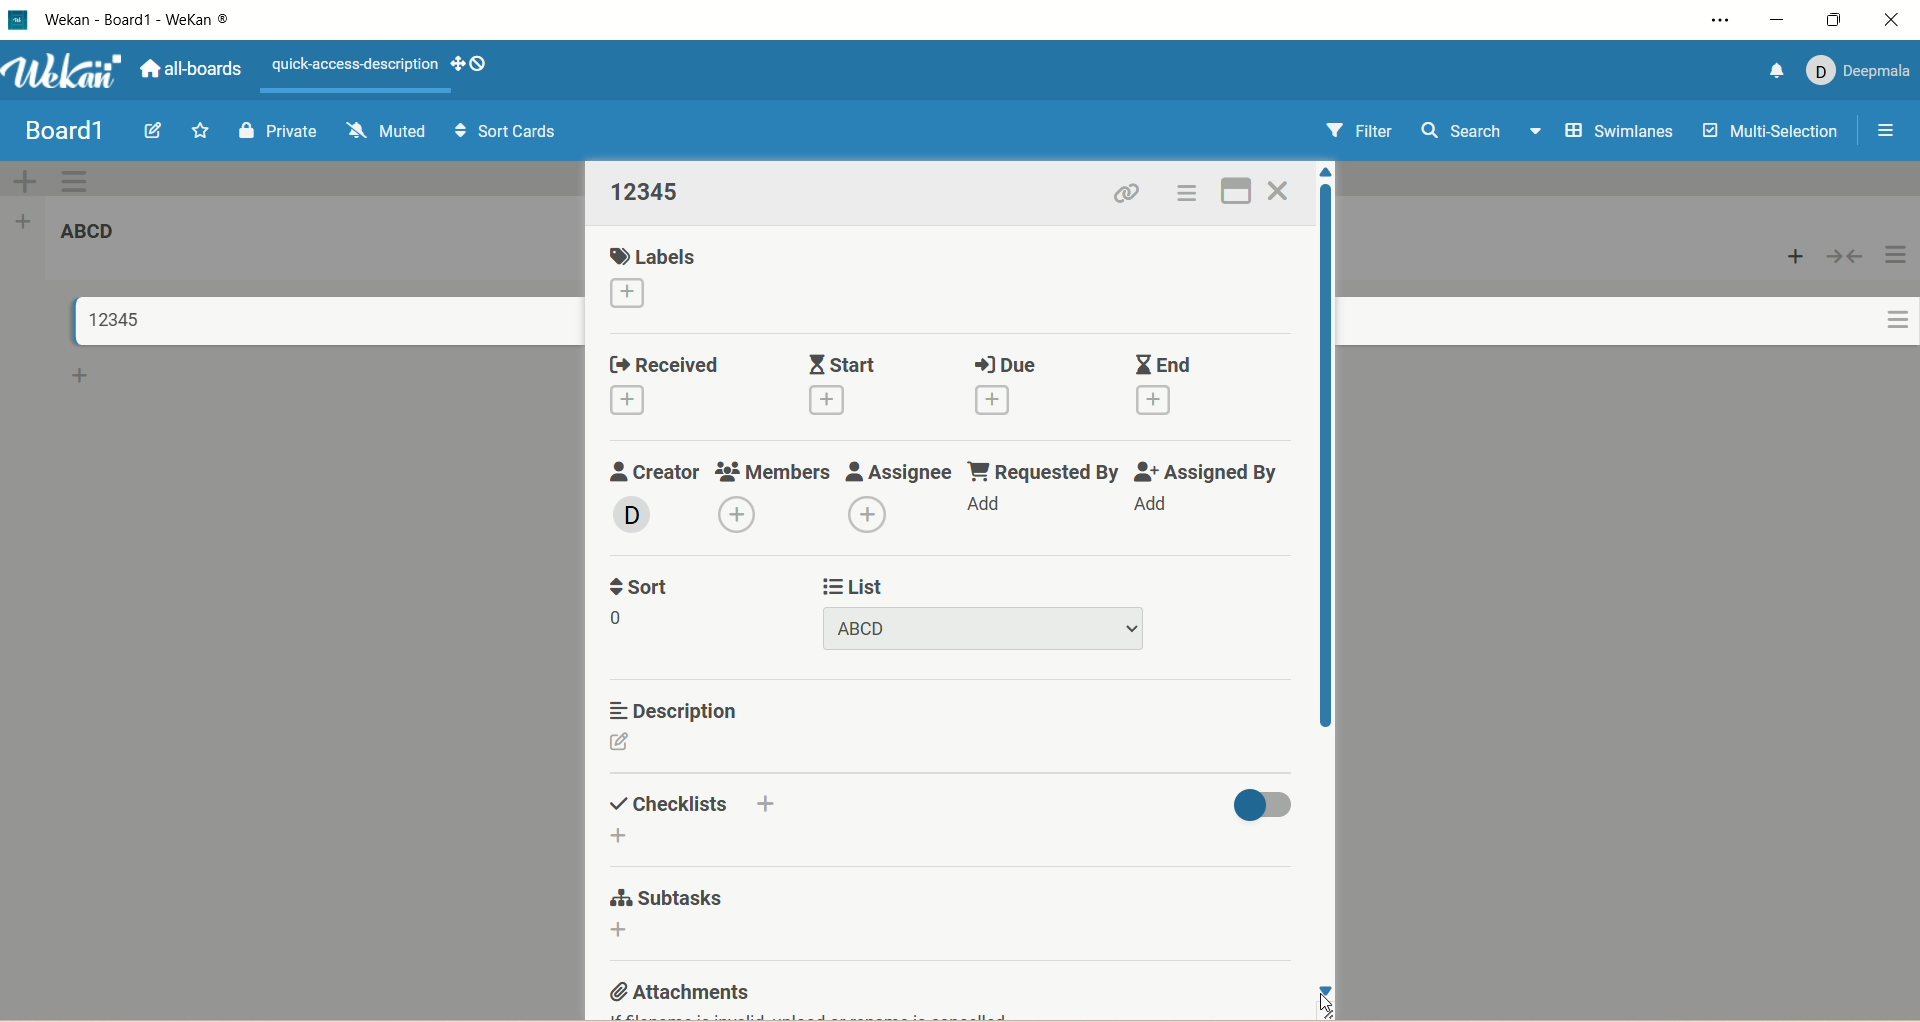  I want to click on show-desktop-drag-handles, so click(453, 61).